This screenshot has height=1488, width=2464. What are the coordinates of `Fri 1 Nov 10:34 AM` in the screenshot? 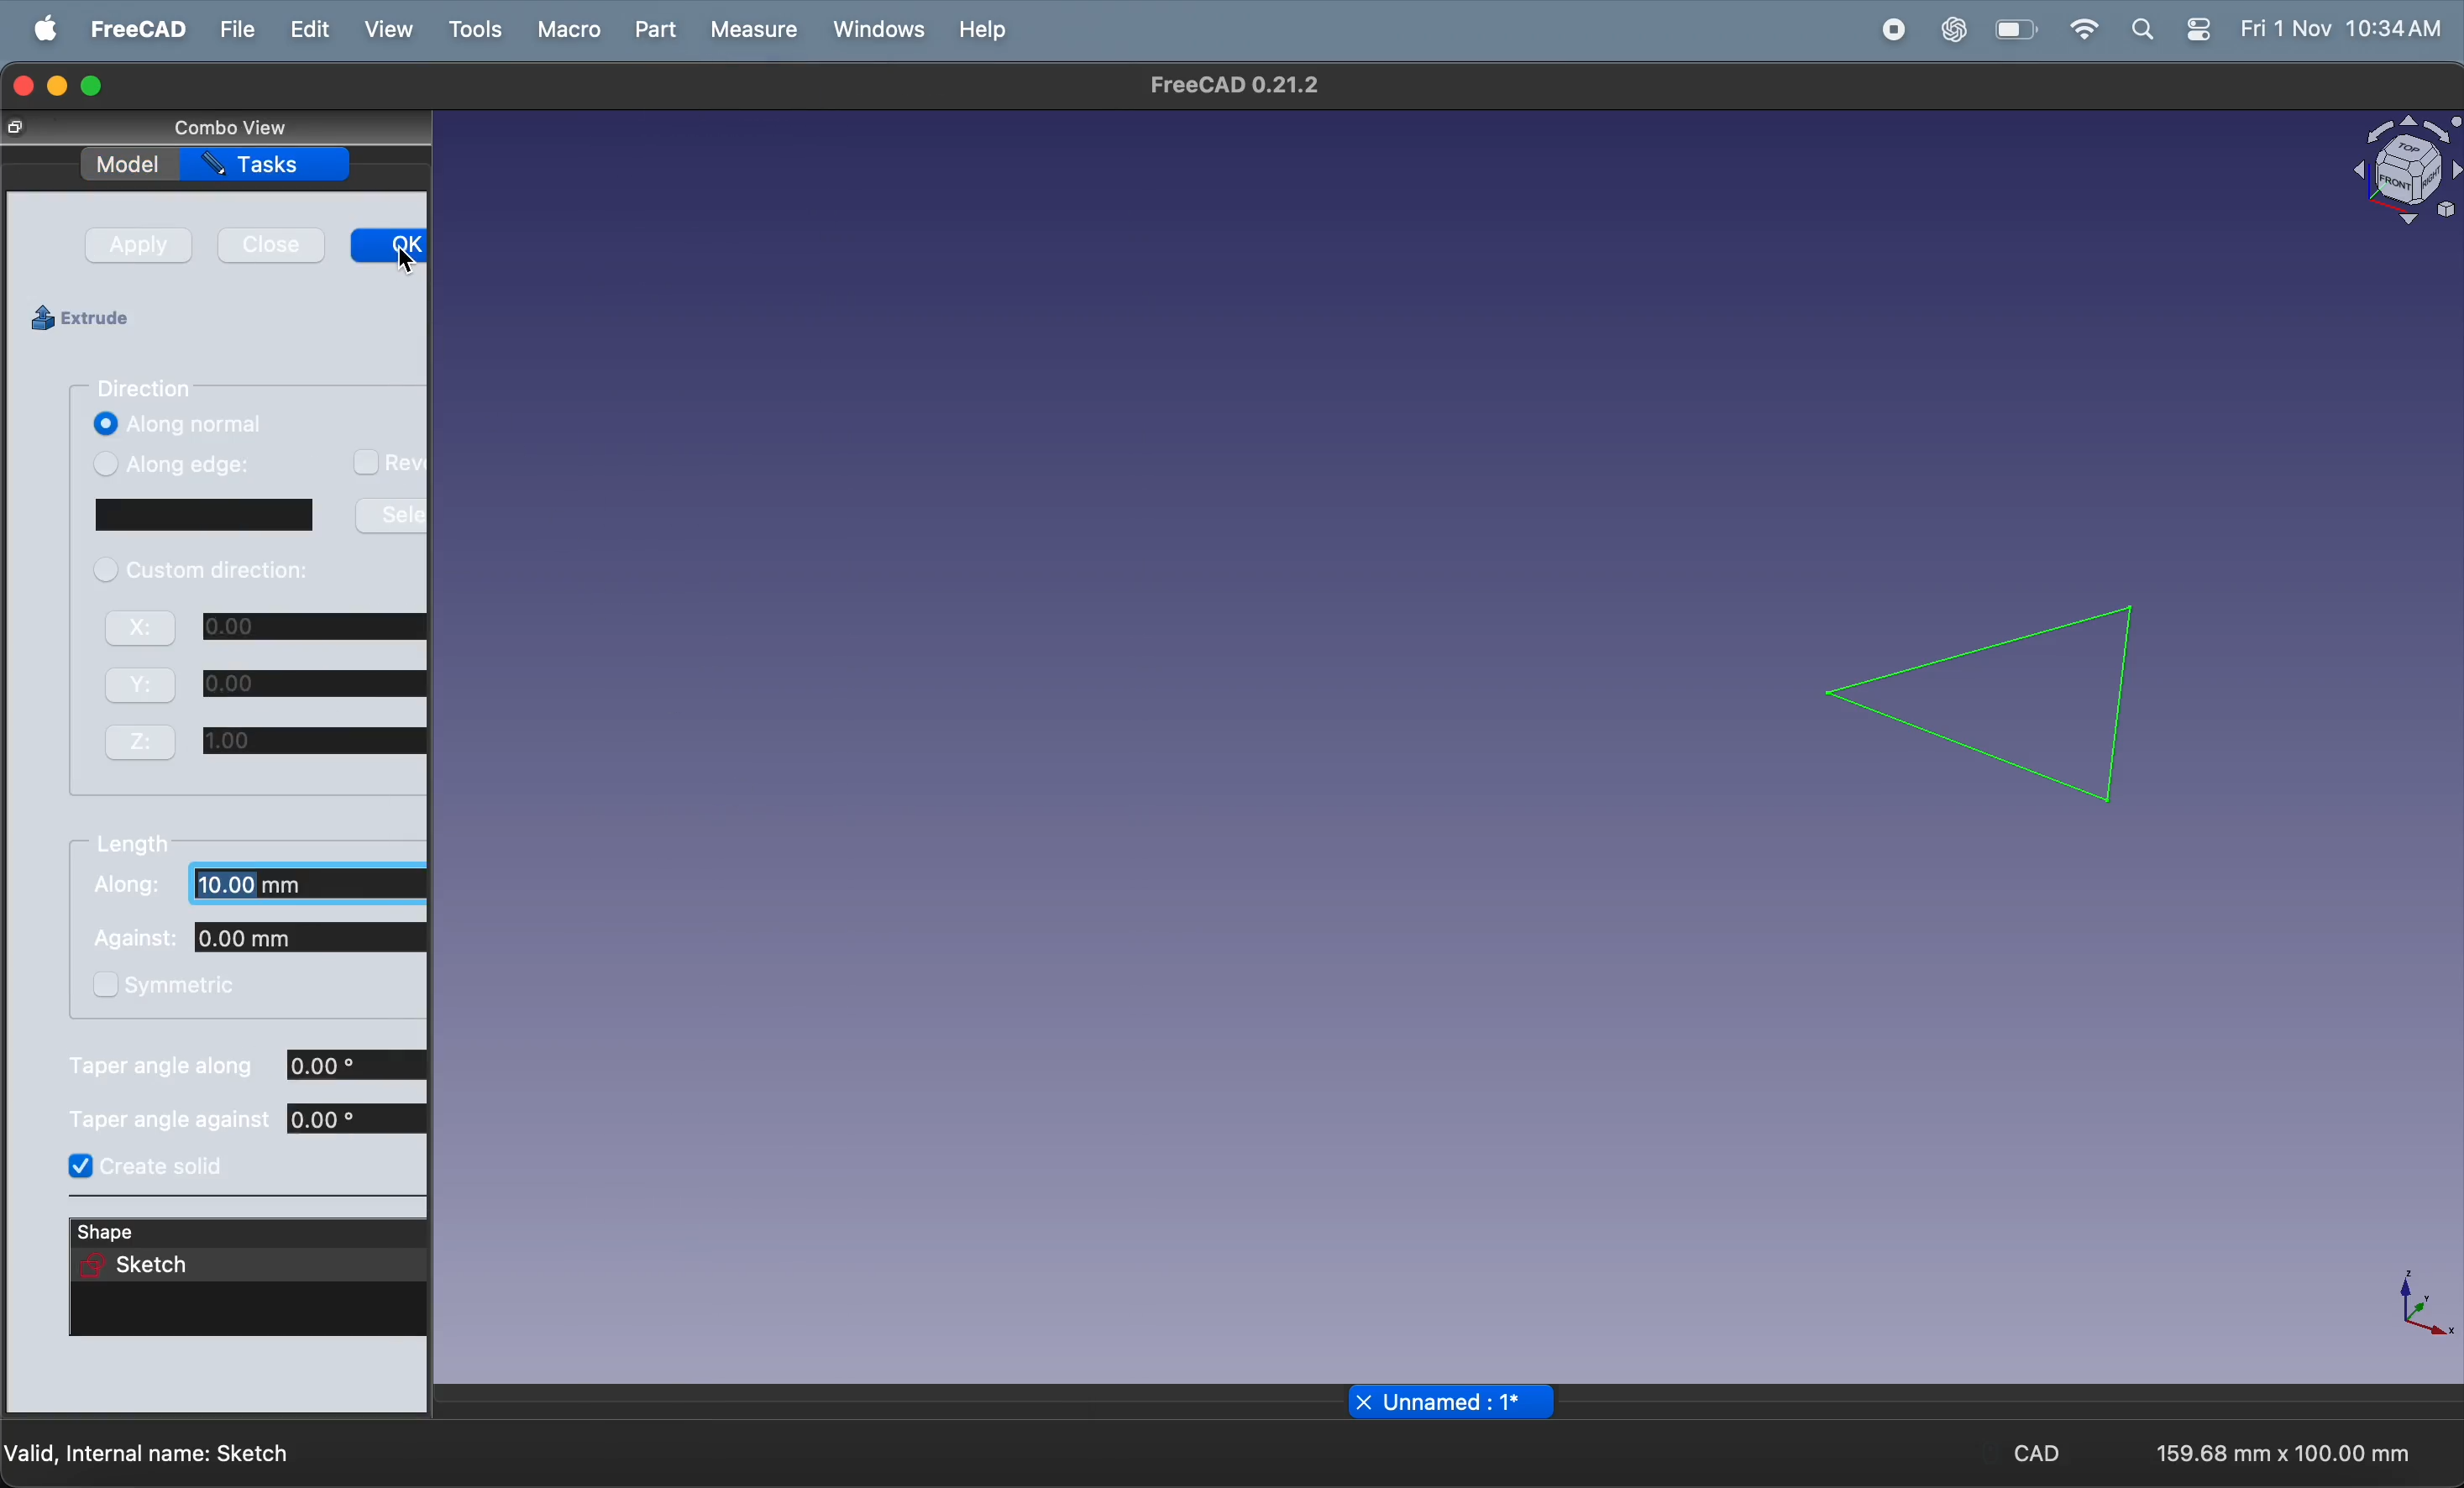 It's located at (2341, 30).